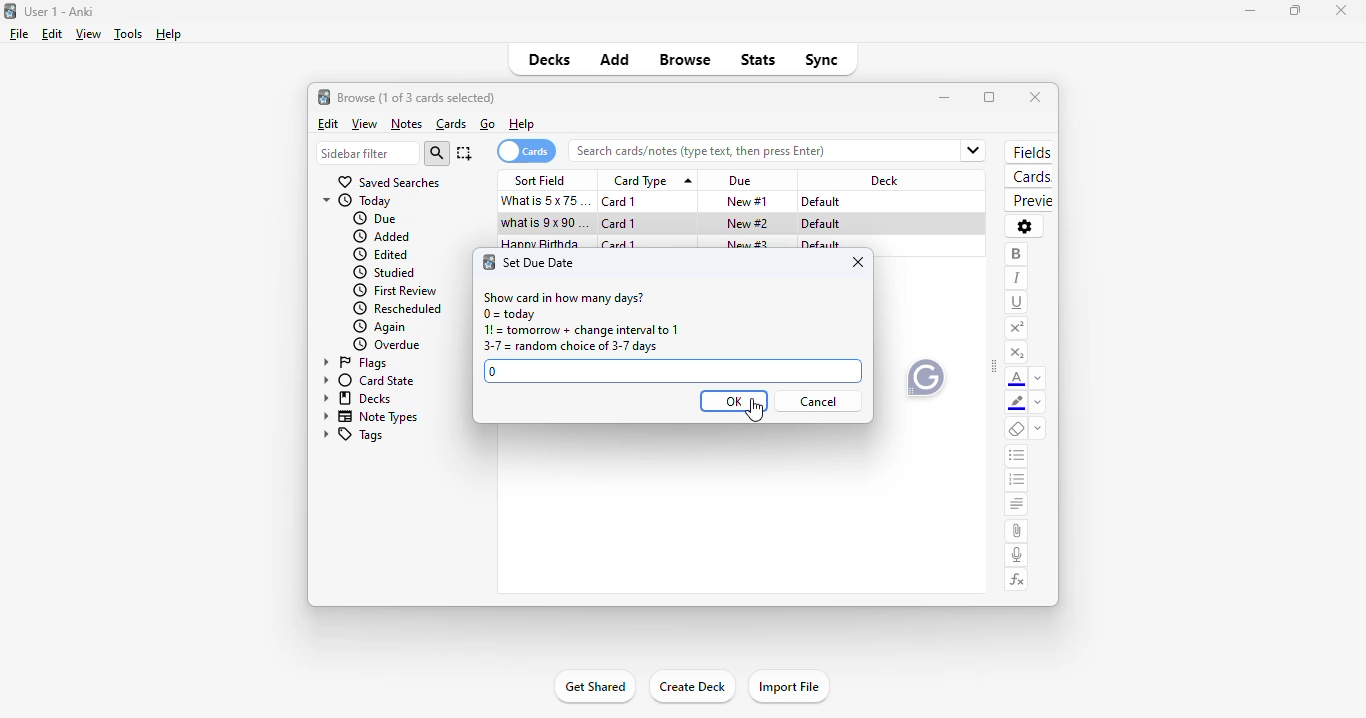 The image size is (1366, 718). Describe the element at coordinates (1015, 255) in the screenshot. I see `bold` at that location.